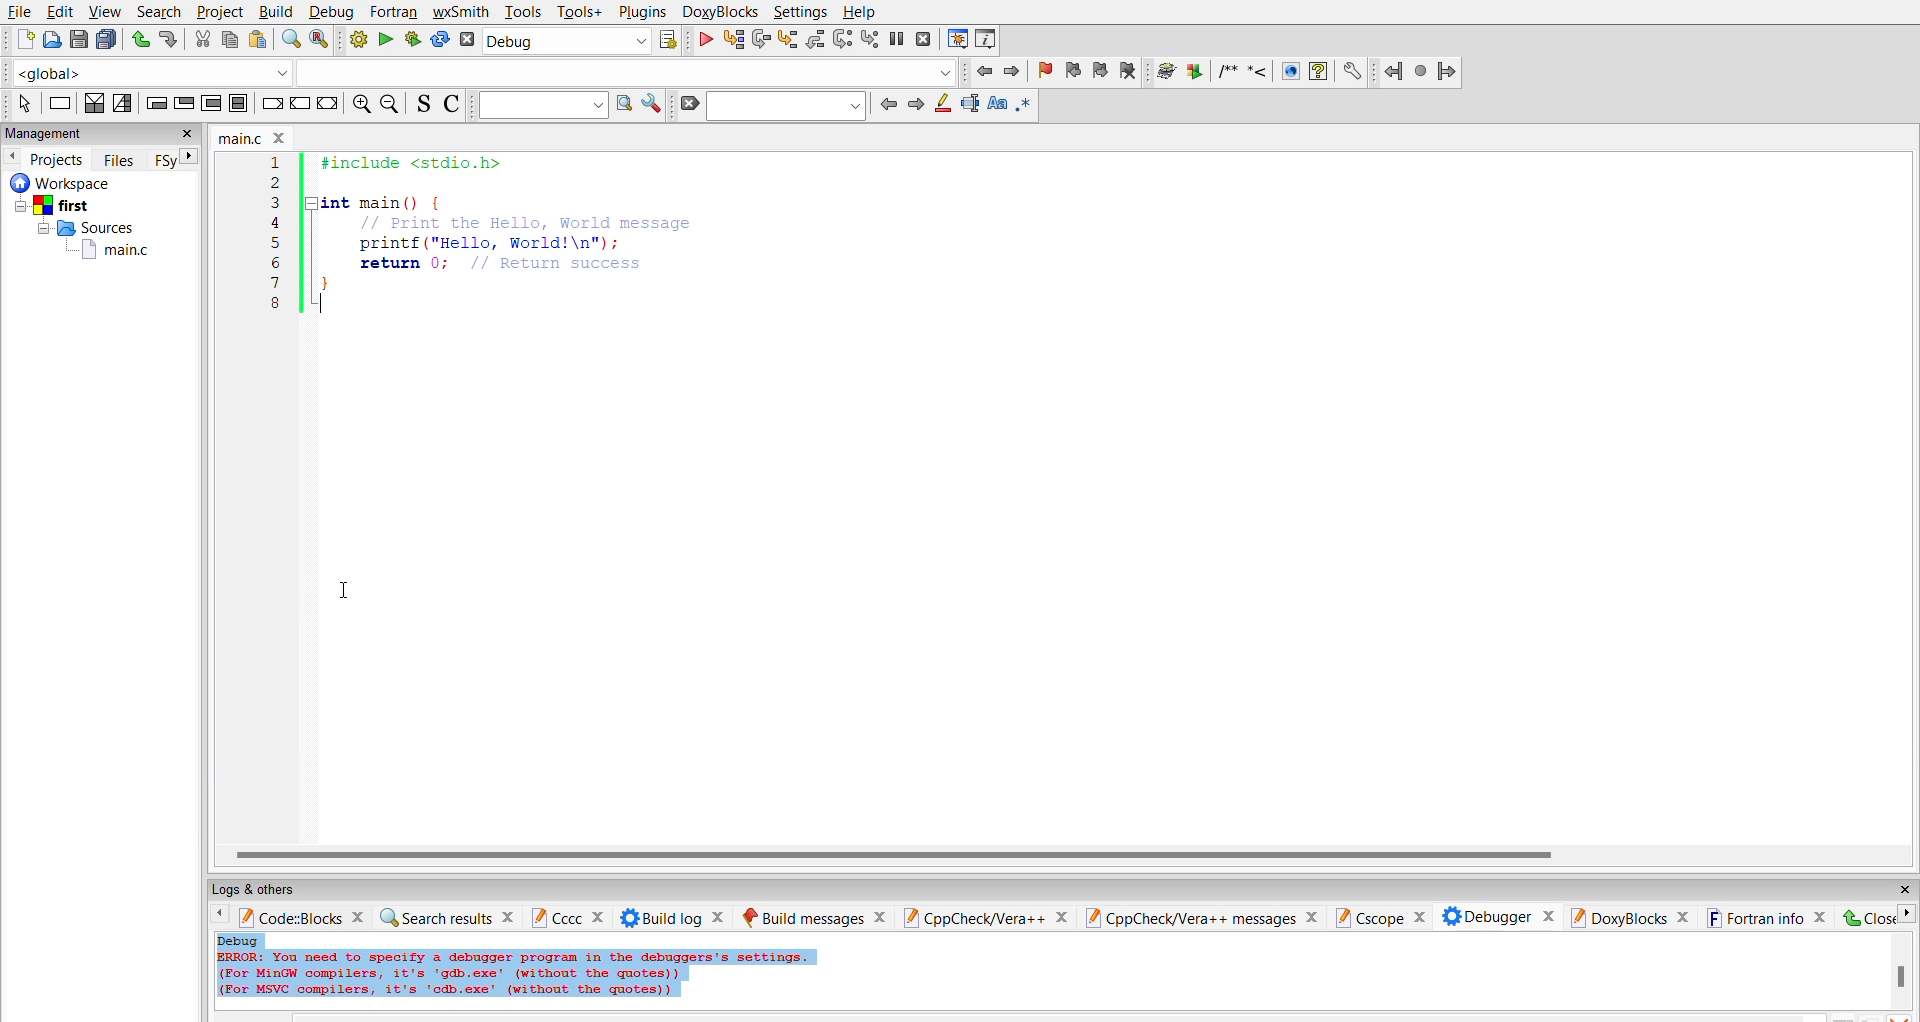 The height and width of the screenshot is (1022, 1920). Describe the element at coordinates (958, 39) in the screenshot. I see `debugging windows` at that location.